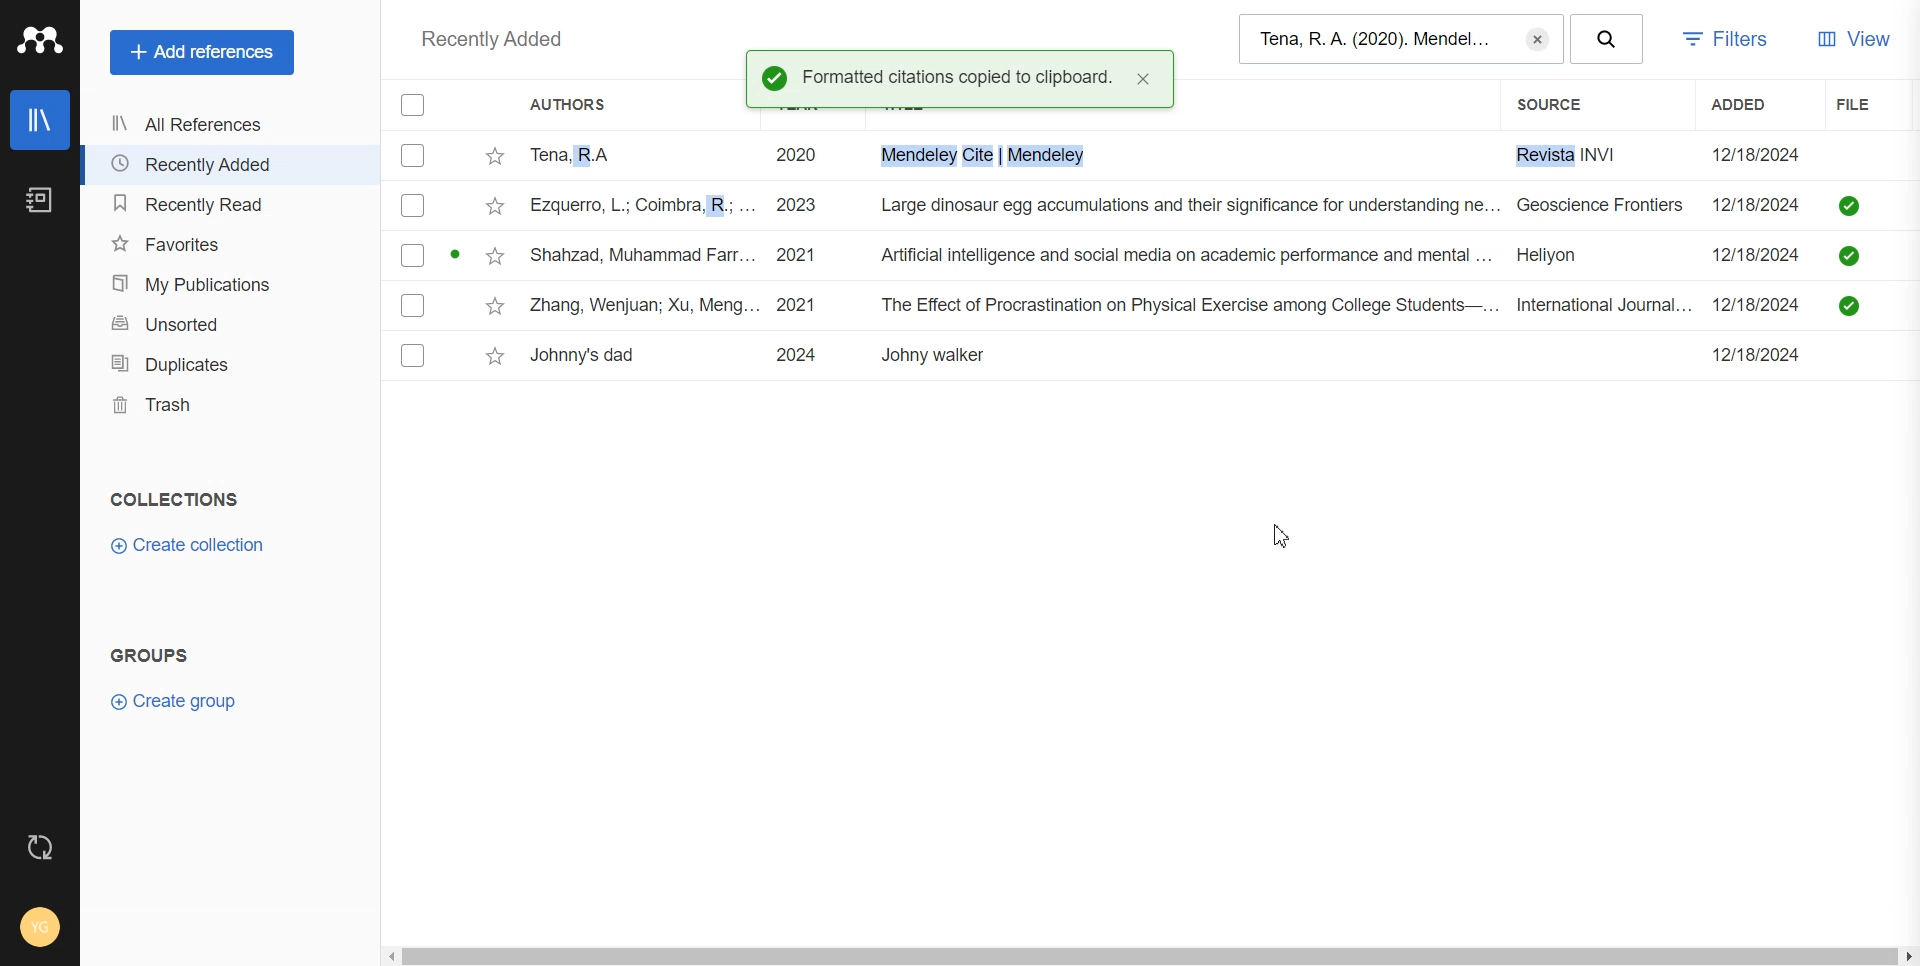 The image size is (1920, 966). What do you see at coordinates (1113, 206) in the screenshot?
I see `ezquerro, L.; Coimbra, R.; ... 2023 Large dinosaur egg accumulations and their significance for understanding ne... Geoscience Frontiers` at bounding box center [1113, 206].